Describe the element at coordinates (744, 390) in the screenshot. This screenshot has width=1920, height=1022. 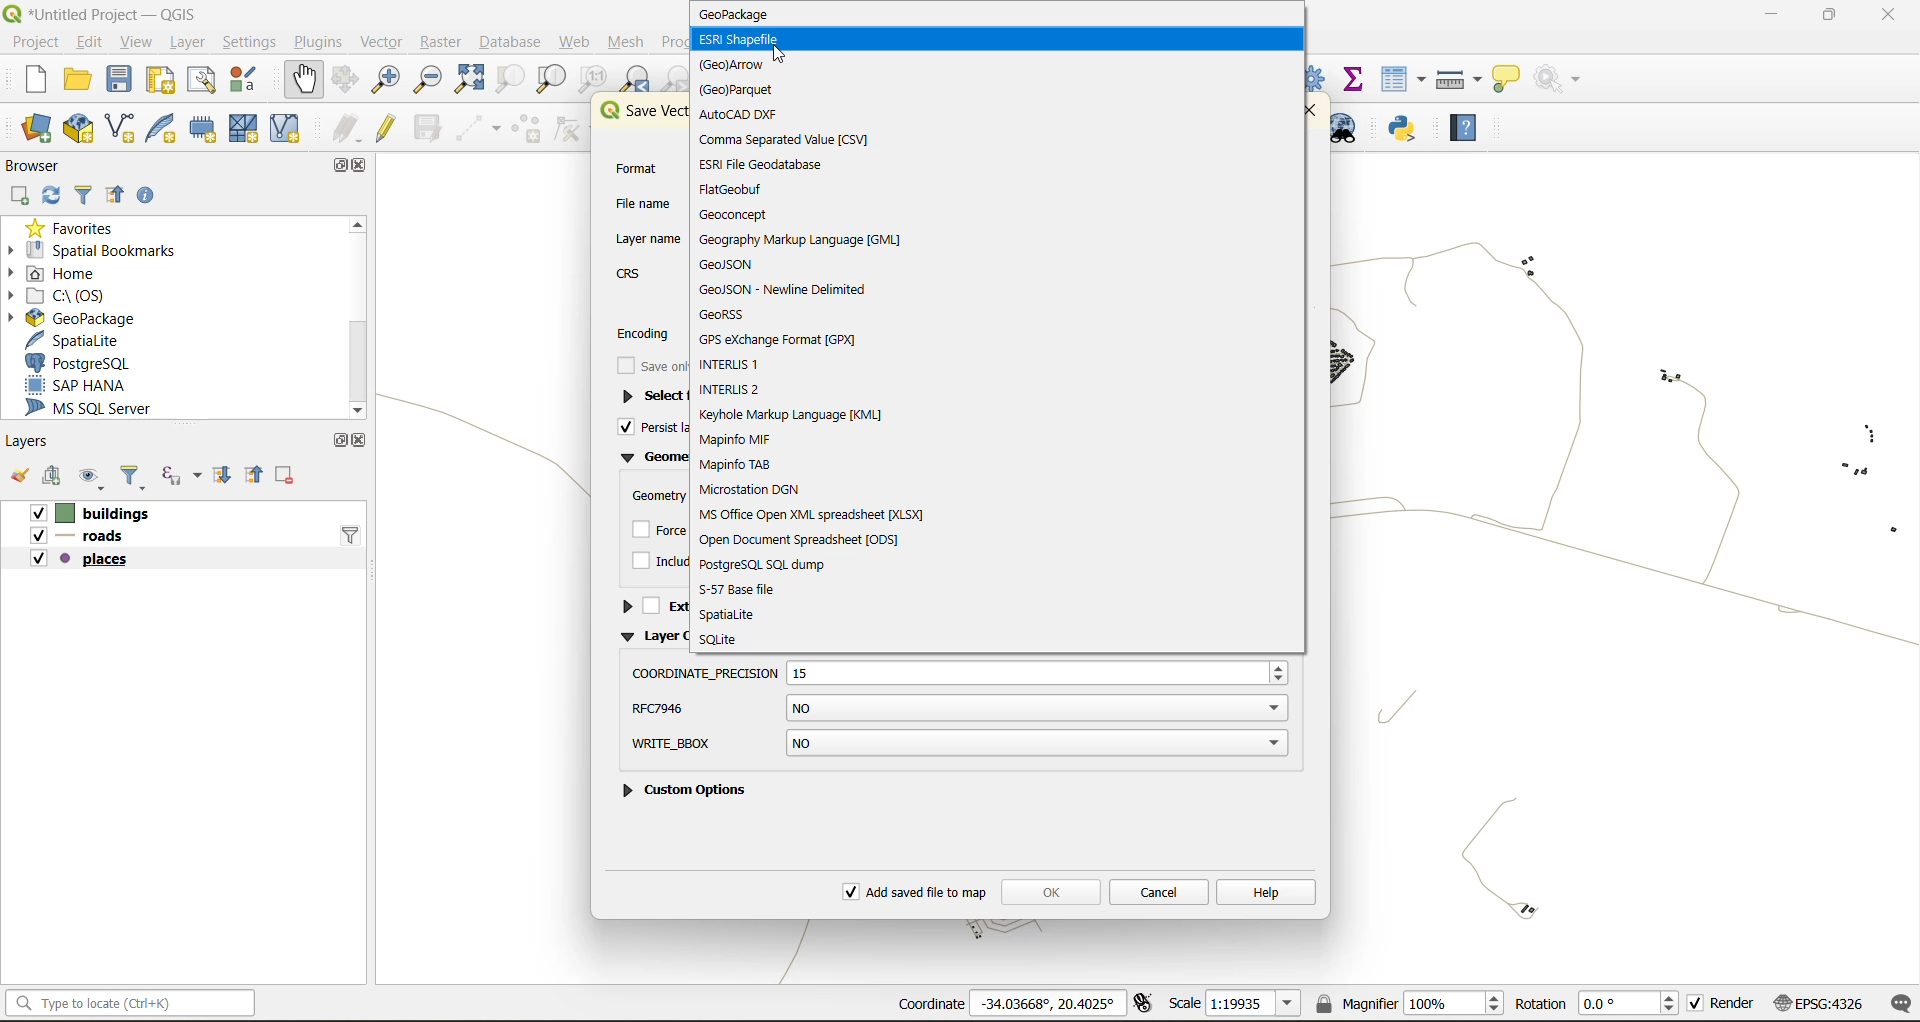
I see `interlis2` at that location.